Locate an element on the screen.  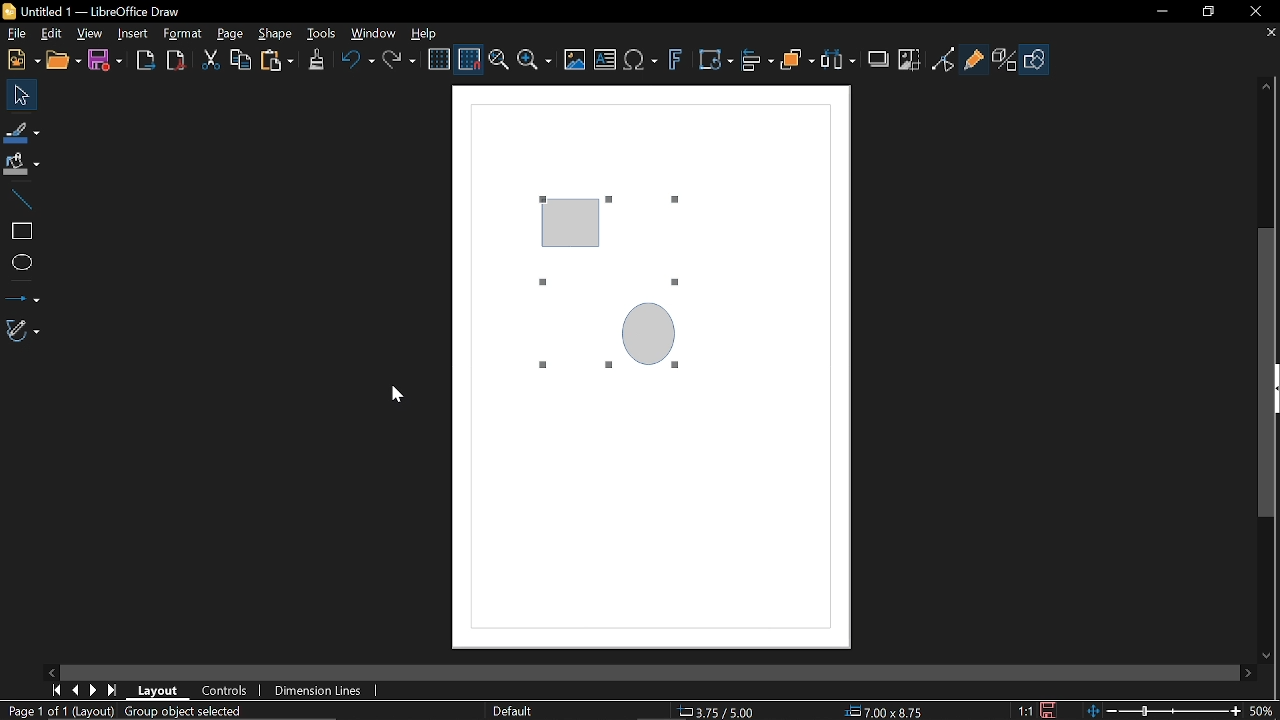
File is located at coordinates (18, 33).